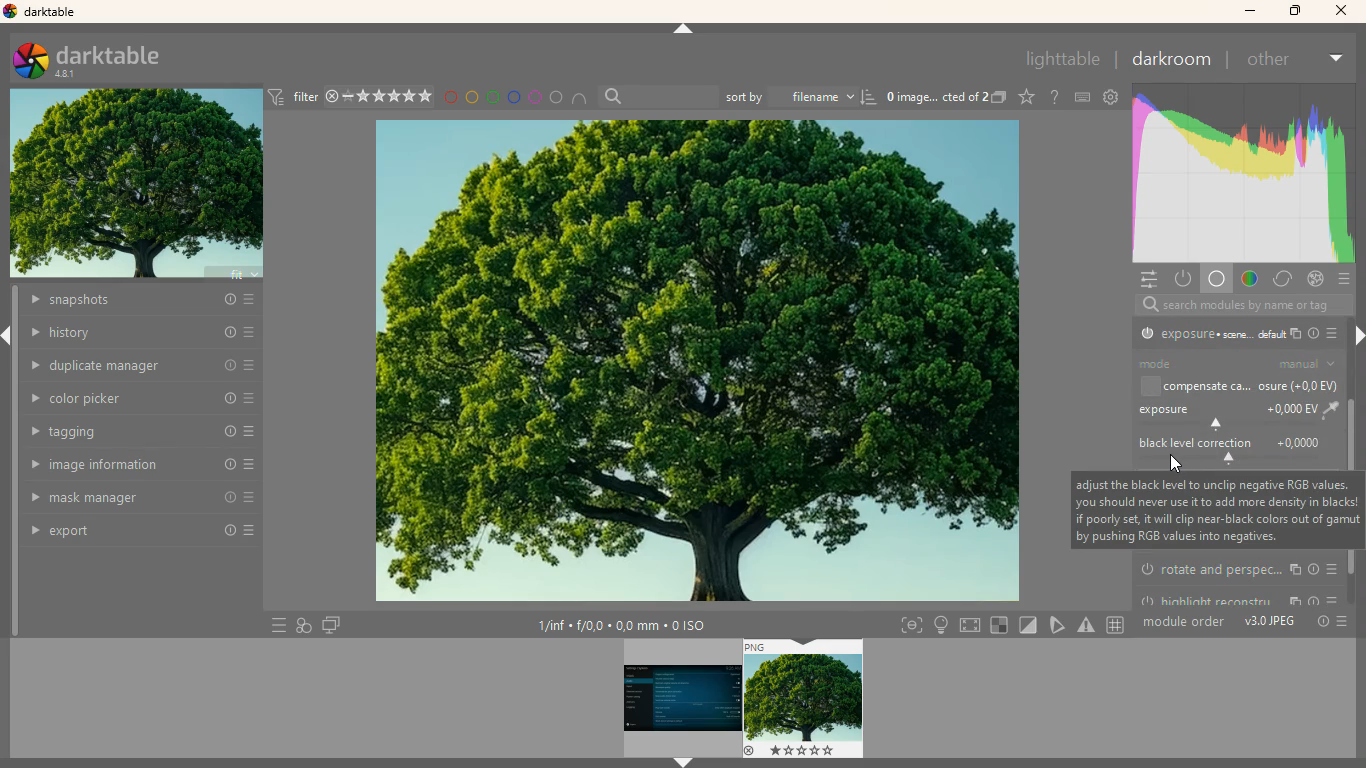 The width and height of the screenshot is (1366, 768). Describe the element at coordinates (1026, 624) in the screenshot. I see `diagonal` at that location.